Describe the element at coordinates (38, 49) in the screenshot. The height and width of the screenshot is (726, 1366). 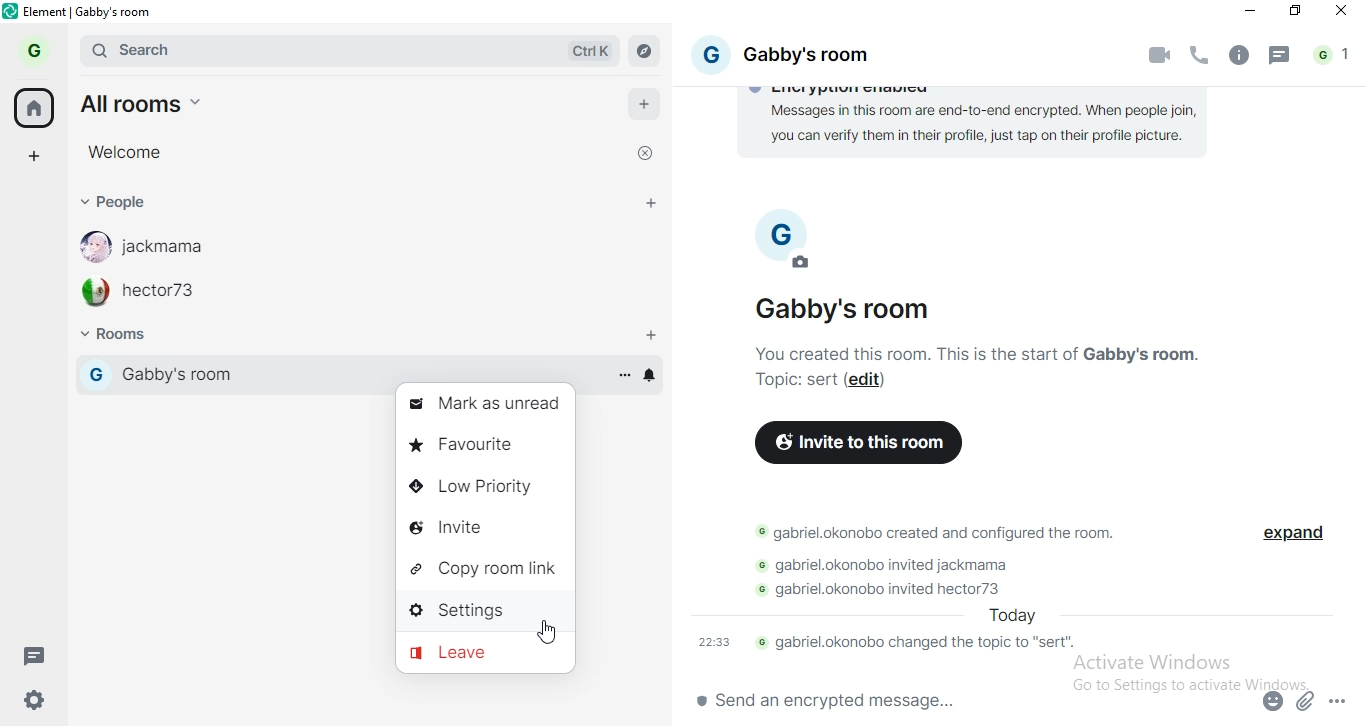
I see `profile` at that location.